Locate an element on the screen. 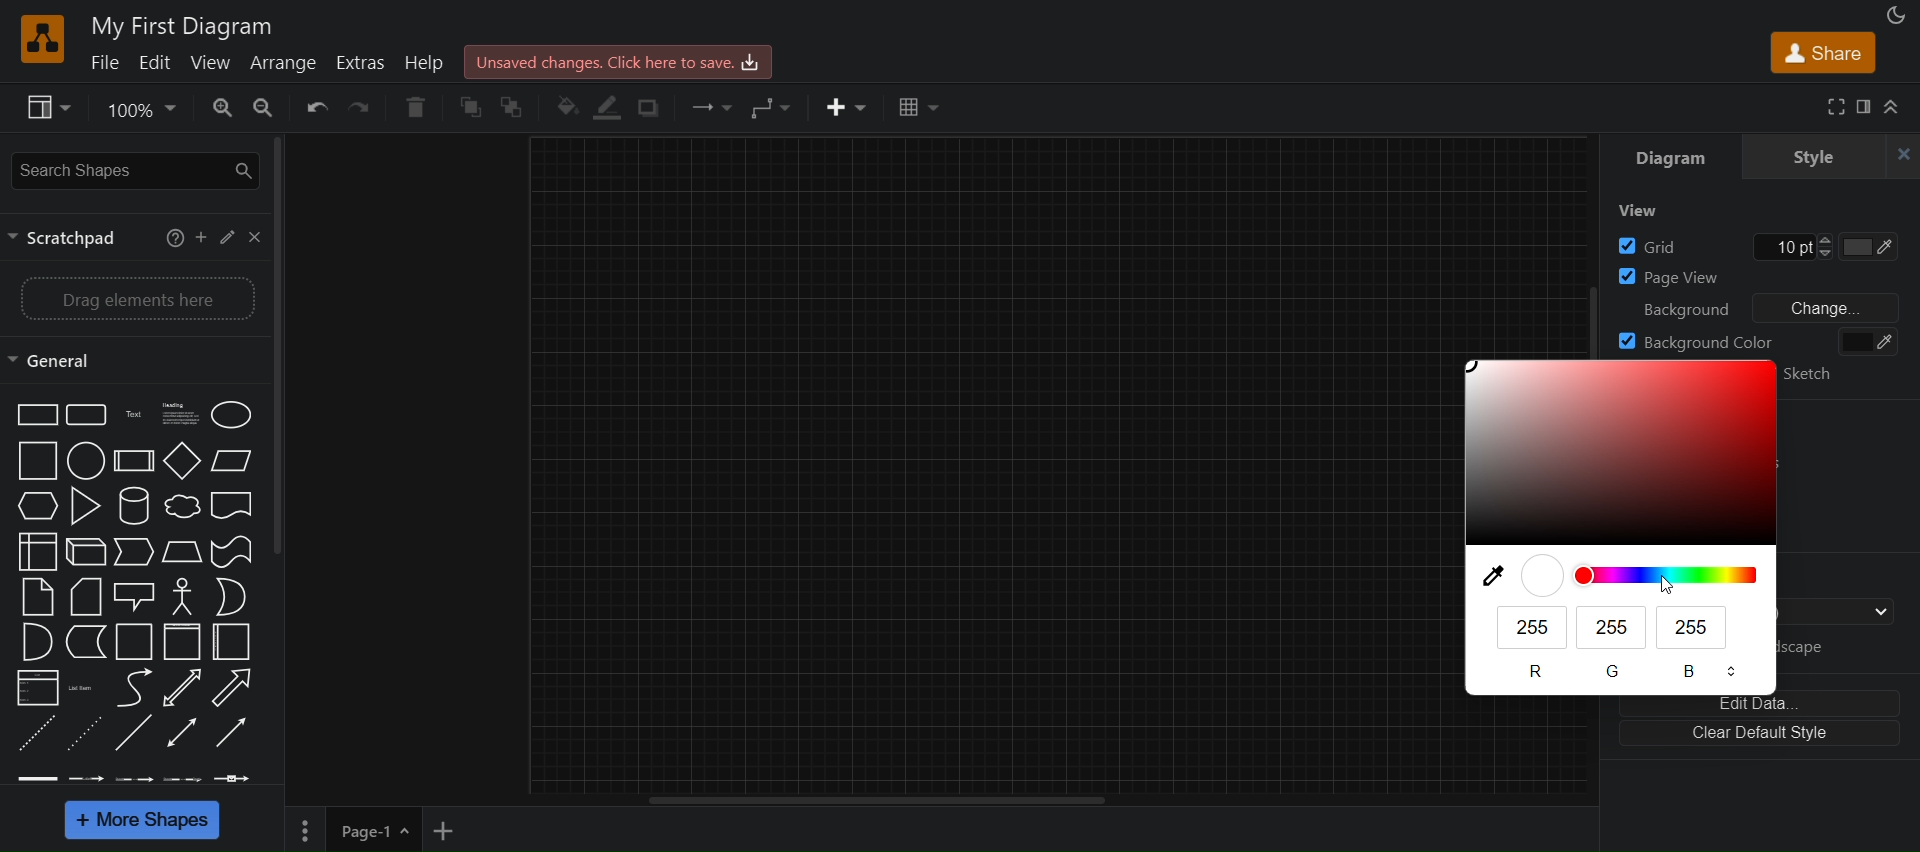  edit is located at coordinates (228, 237).